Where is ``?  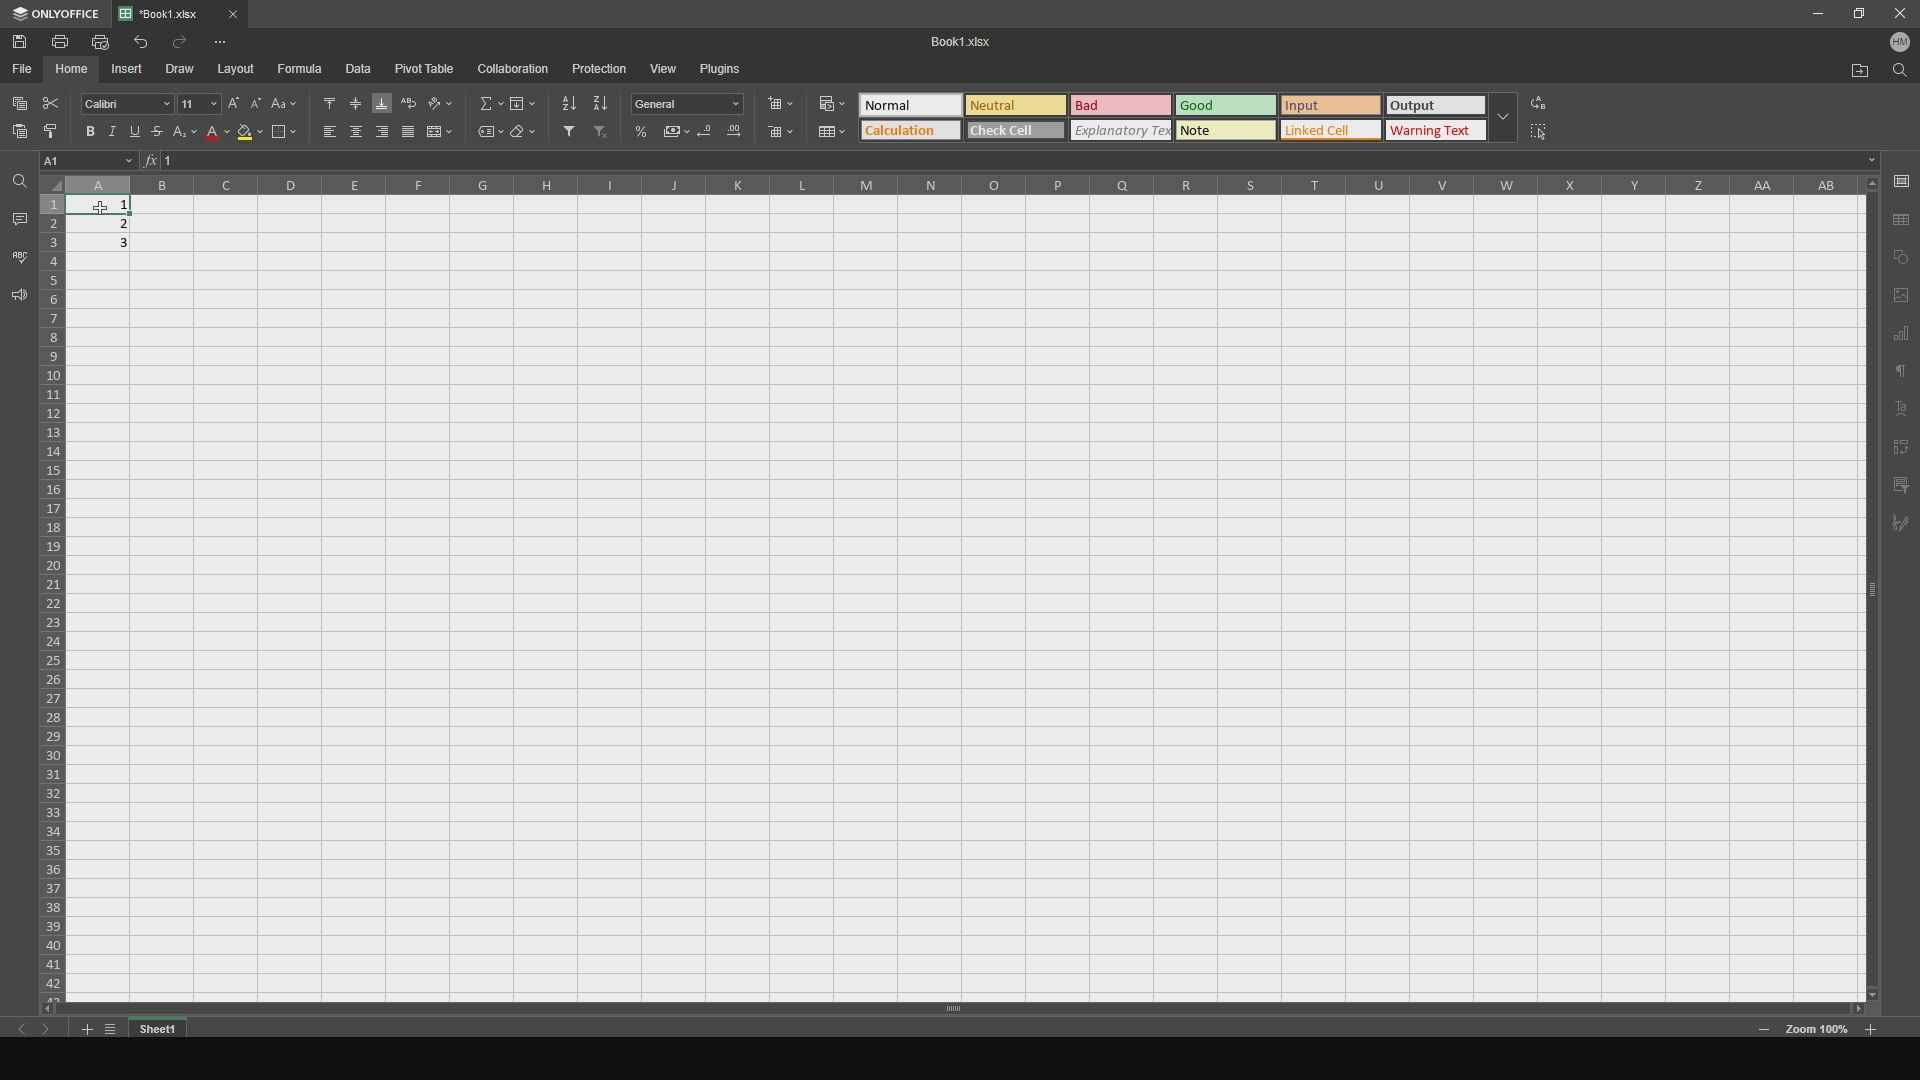
 is located at coordinates (187, 138).